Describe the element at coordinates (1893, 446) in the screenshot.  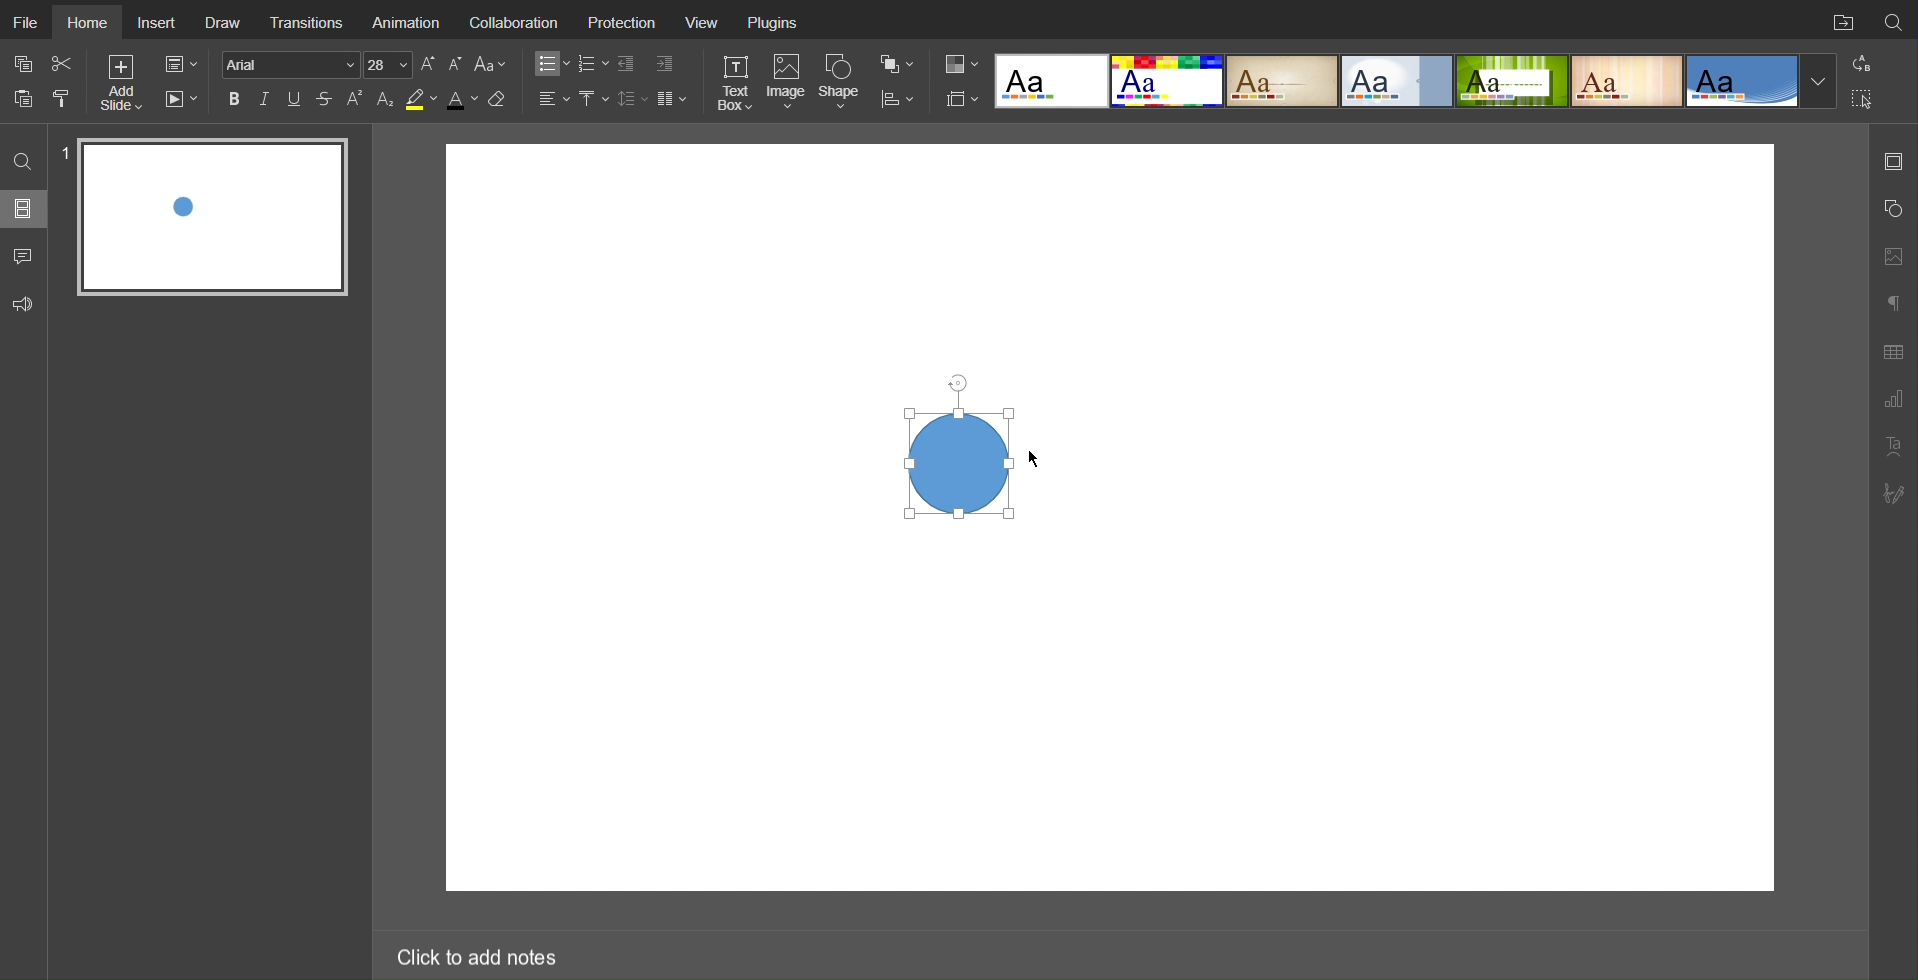
I see `Text Art` at that location.